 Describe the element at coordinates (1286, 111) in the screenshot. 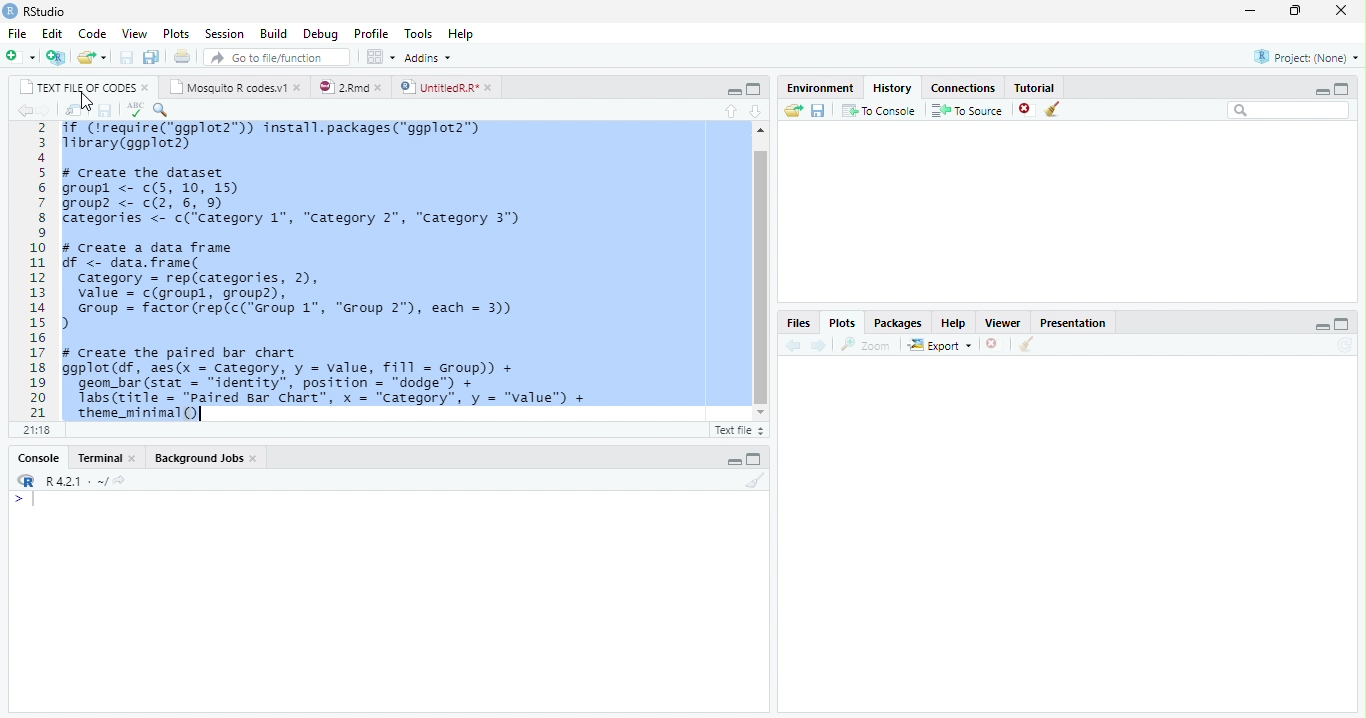

I see `search` at that location.